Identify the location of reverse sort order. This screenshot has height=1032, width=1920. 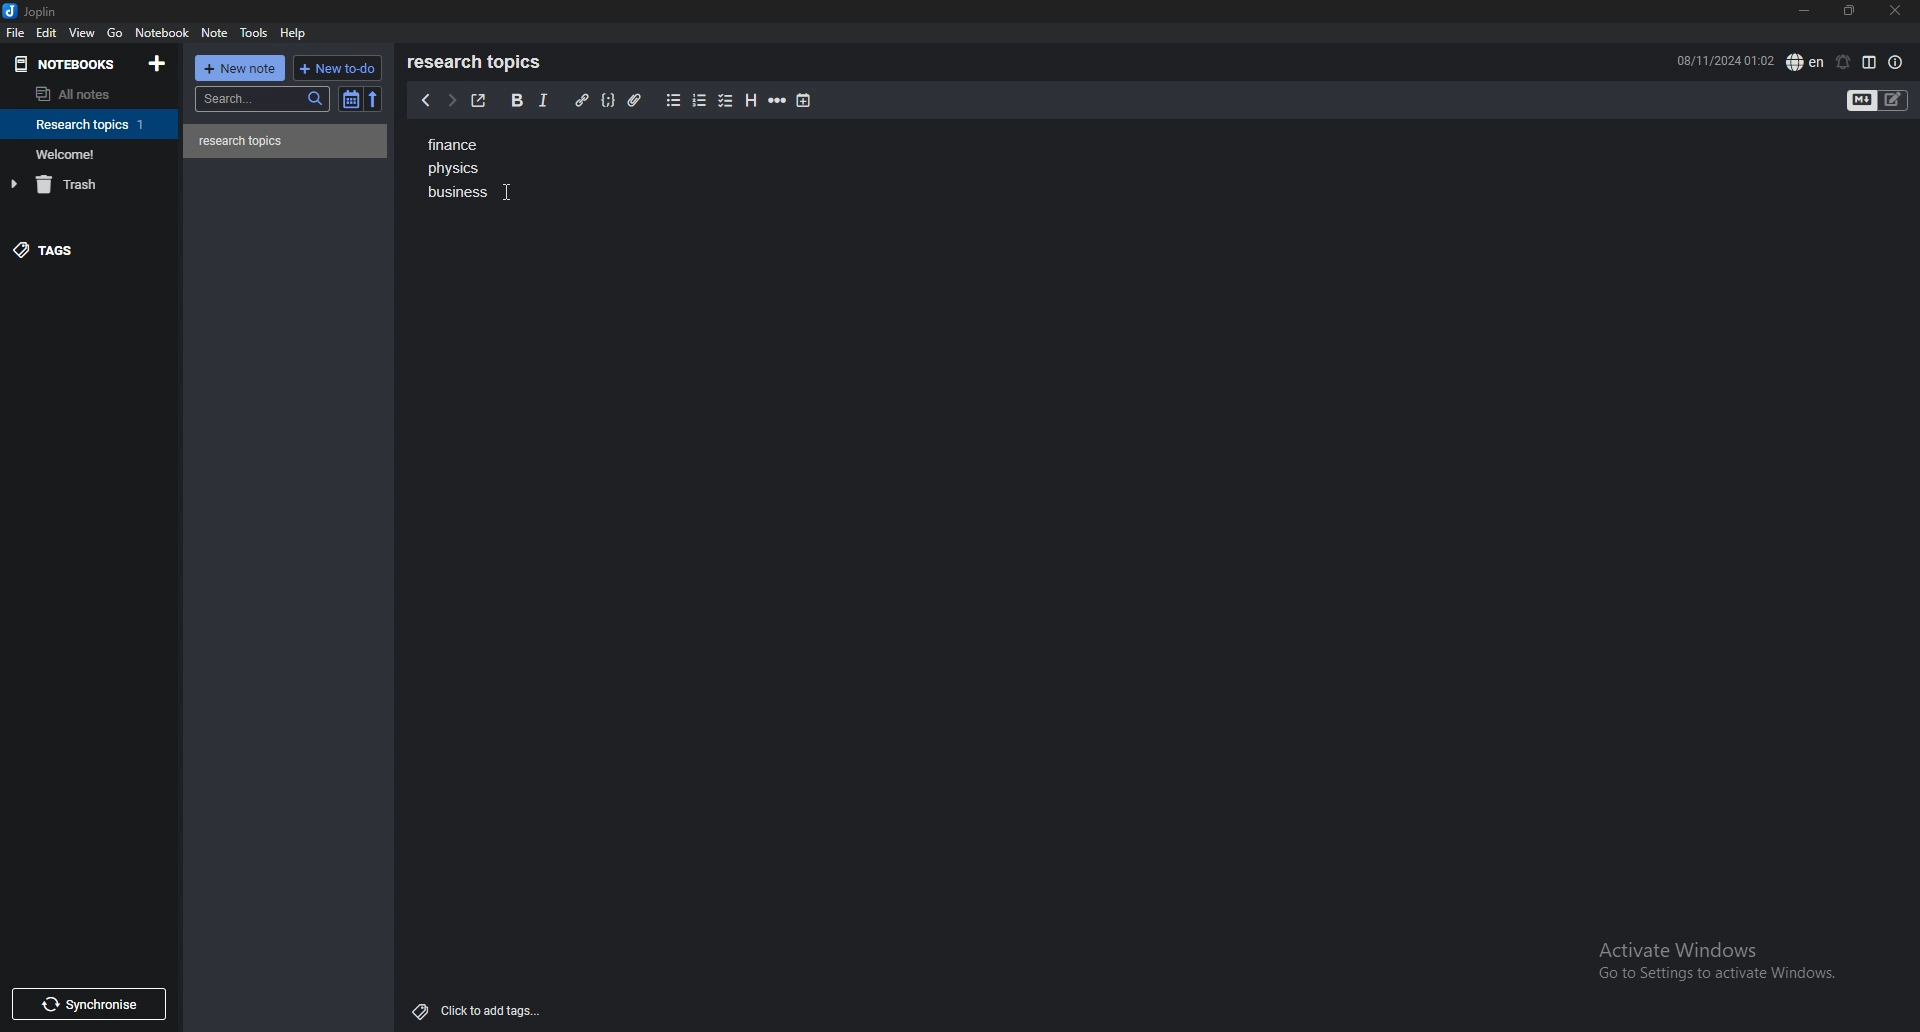
(372, 99).